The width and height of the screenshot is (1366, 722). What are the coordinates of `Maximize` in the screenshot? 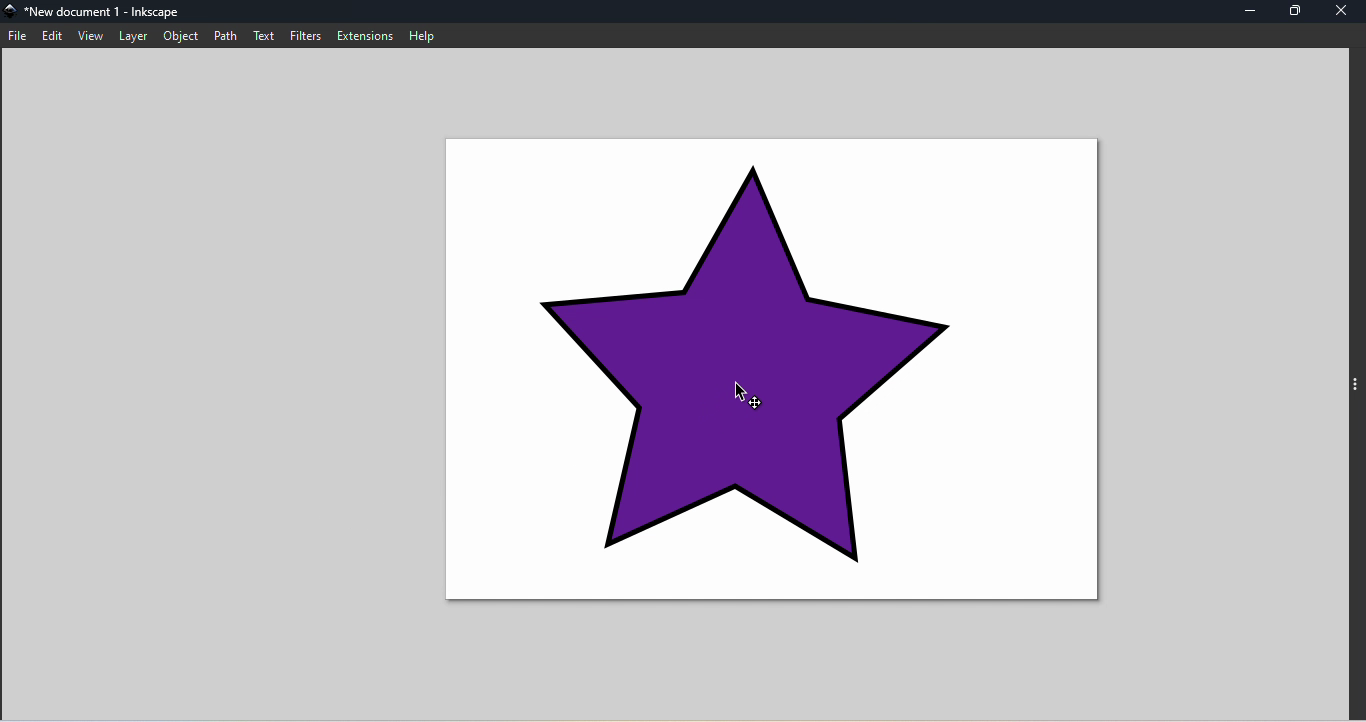 It's located at (1301, 12).